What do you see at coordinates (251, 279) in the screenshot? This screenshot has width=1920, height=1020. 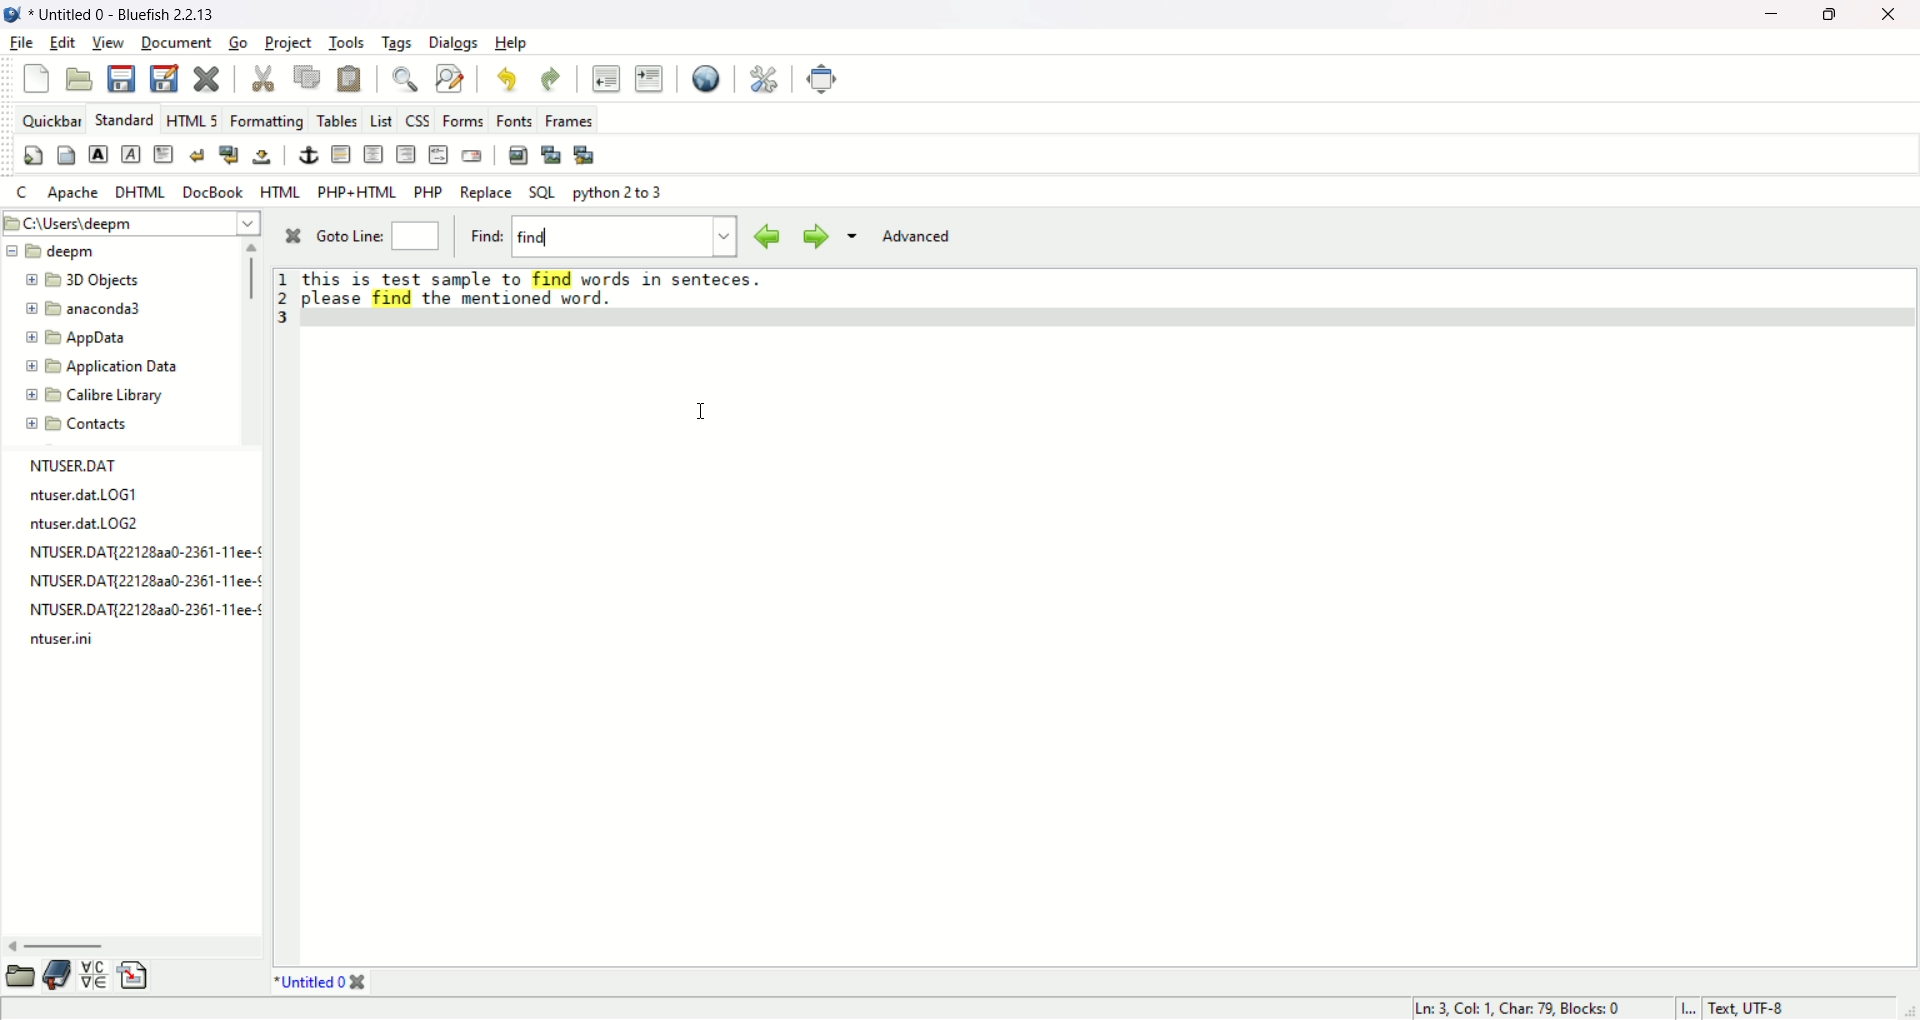 I see `vertical scrollbar` at bounding box center [251, 279].